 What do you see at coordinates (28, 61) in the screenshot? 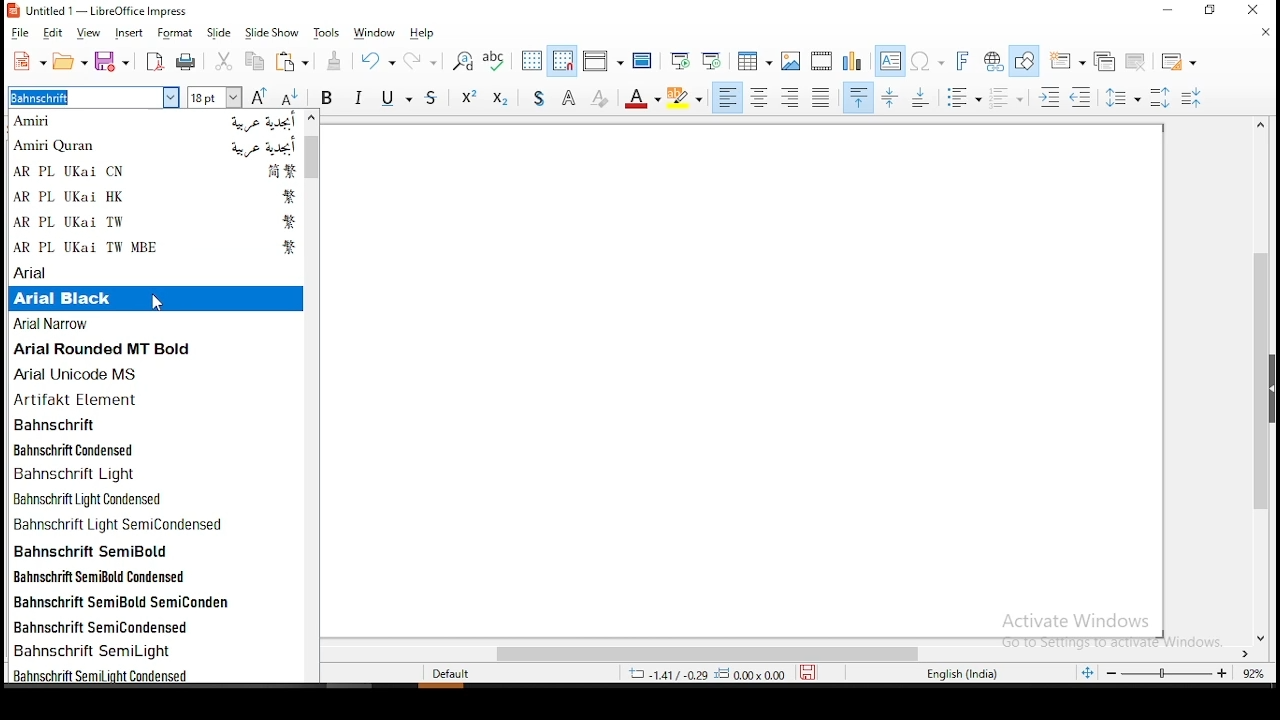
I see `new` at bounding box center [28, 61].